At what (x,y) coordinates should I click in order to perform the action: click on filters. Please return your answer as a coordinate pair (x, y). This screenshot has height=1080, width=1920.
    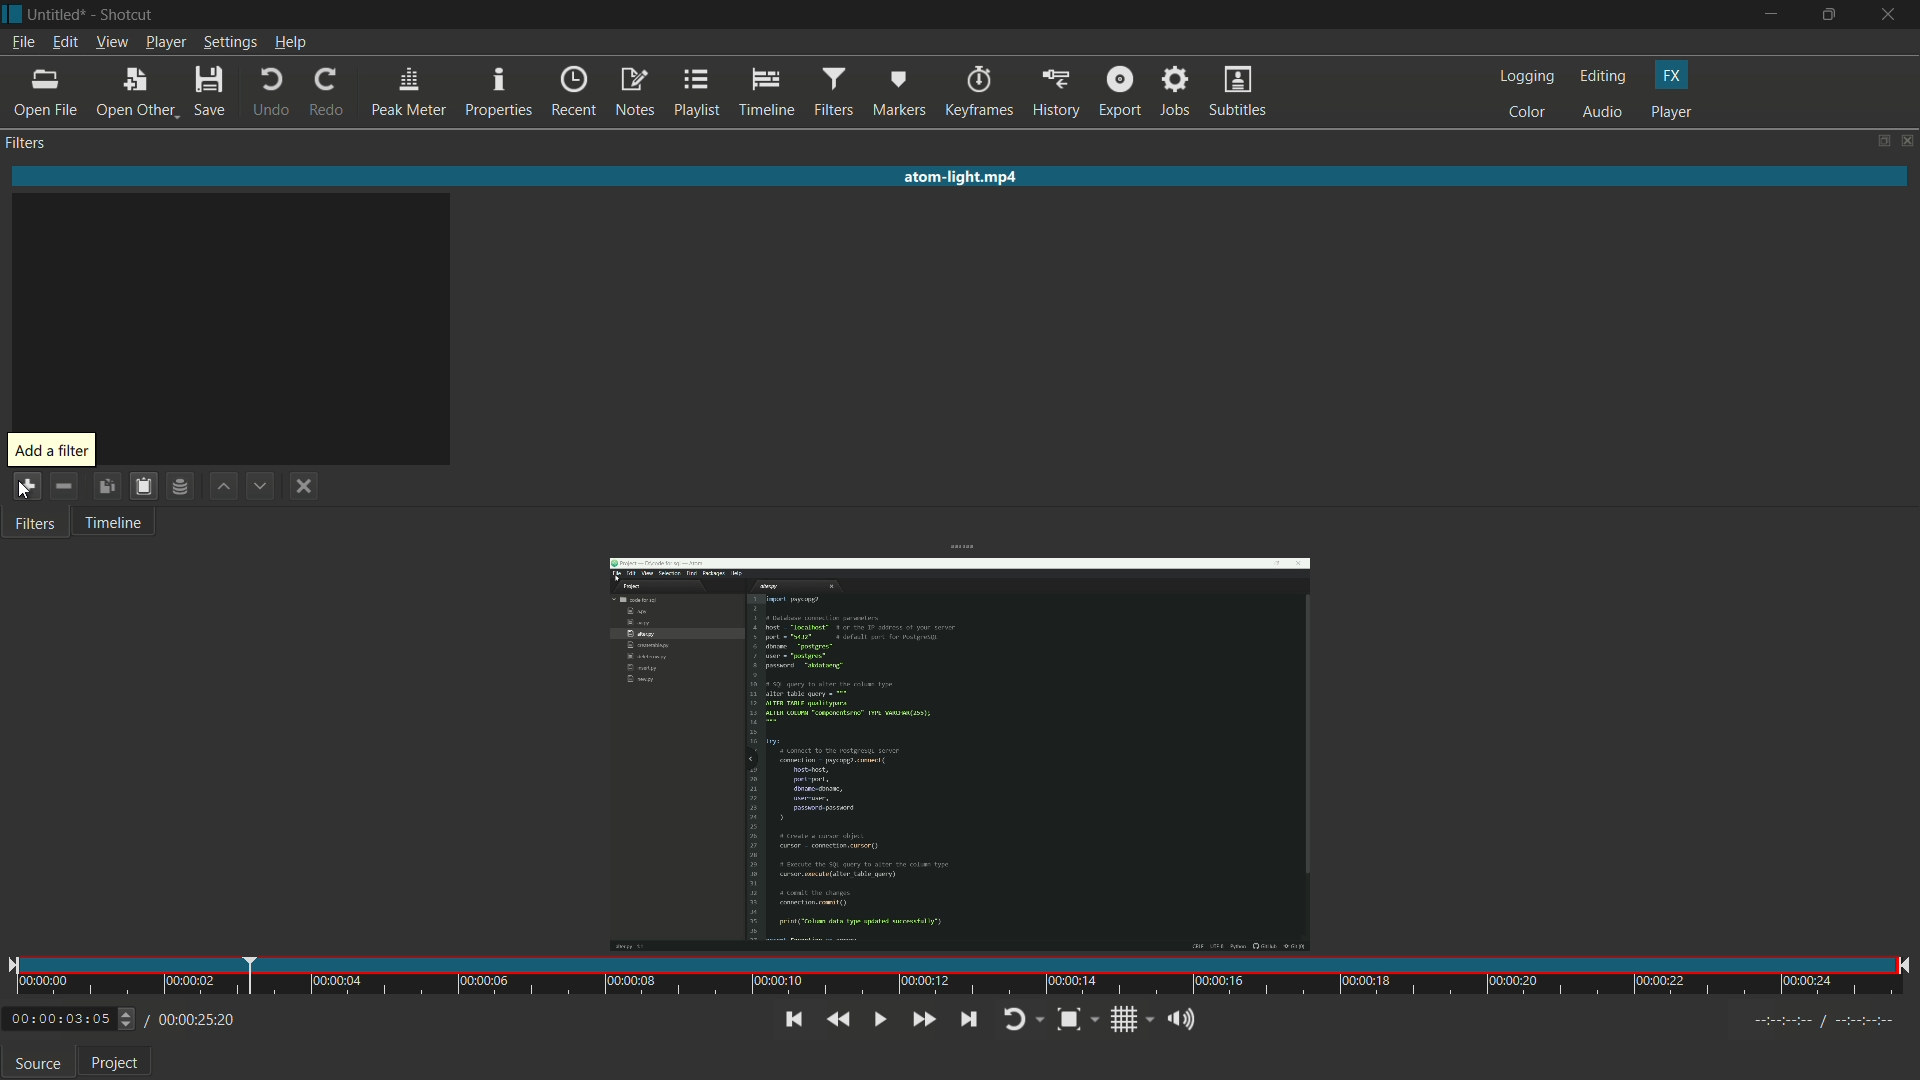
    Looking at the image, I should click on (833, 92).